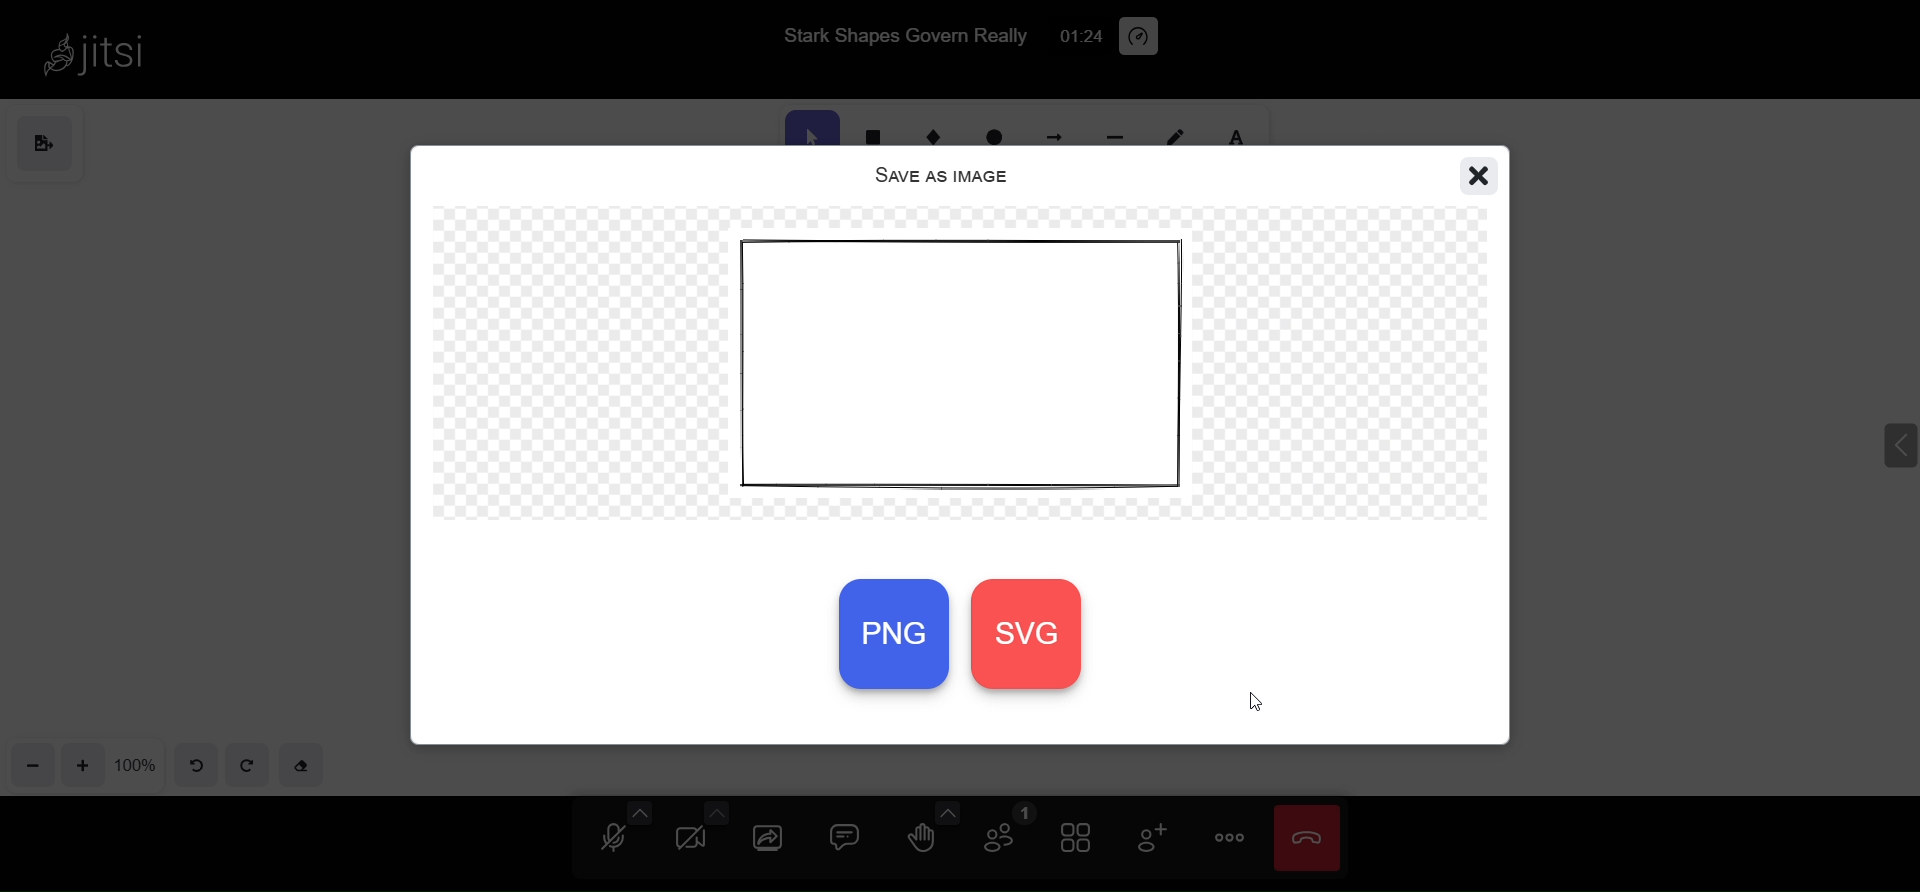 The image size is (1920, 892). What do you see at coordinates (95, 51) in the screenshot?
I see `jitsi` at bounding box center [95, 51].